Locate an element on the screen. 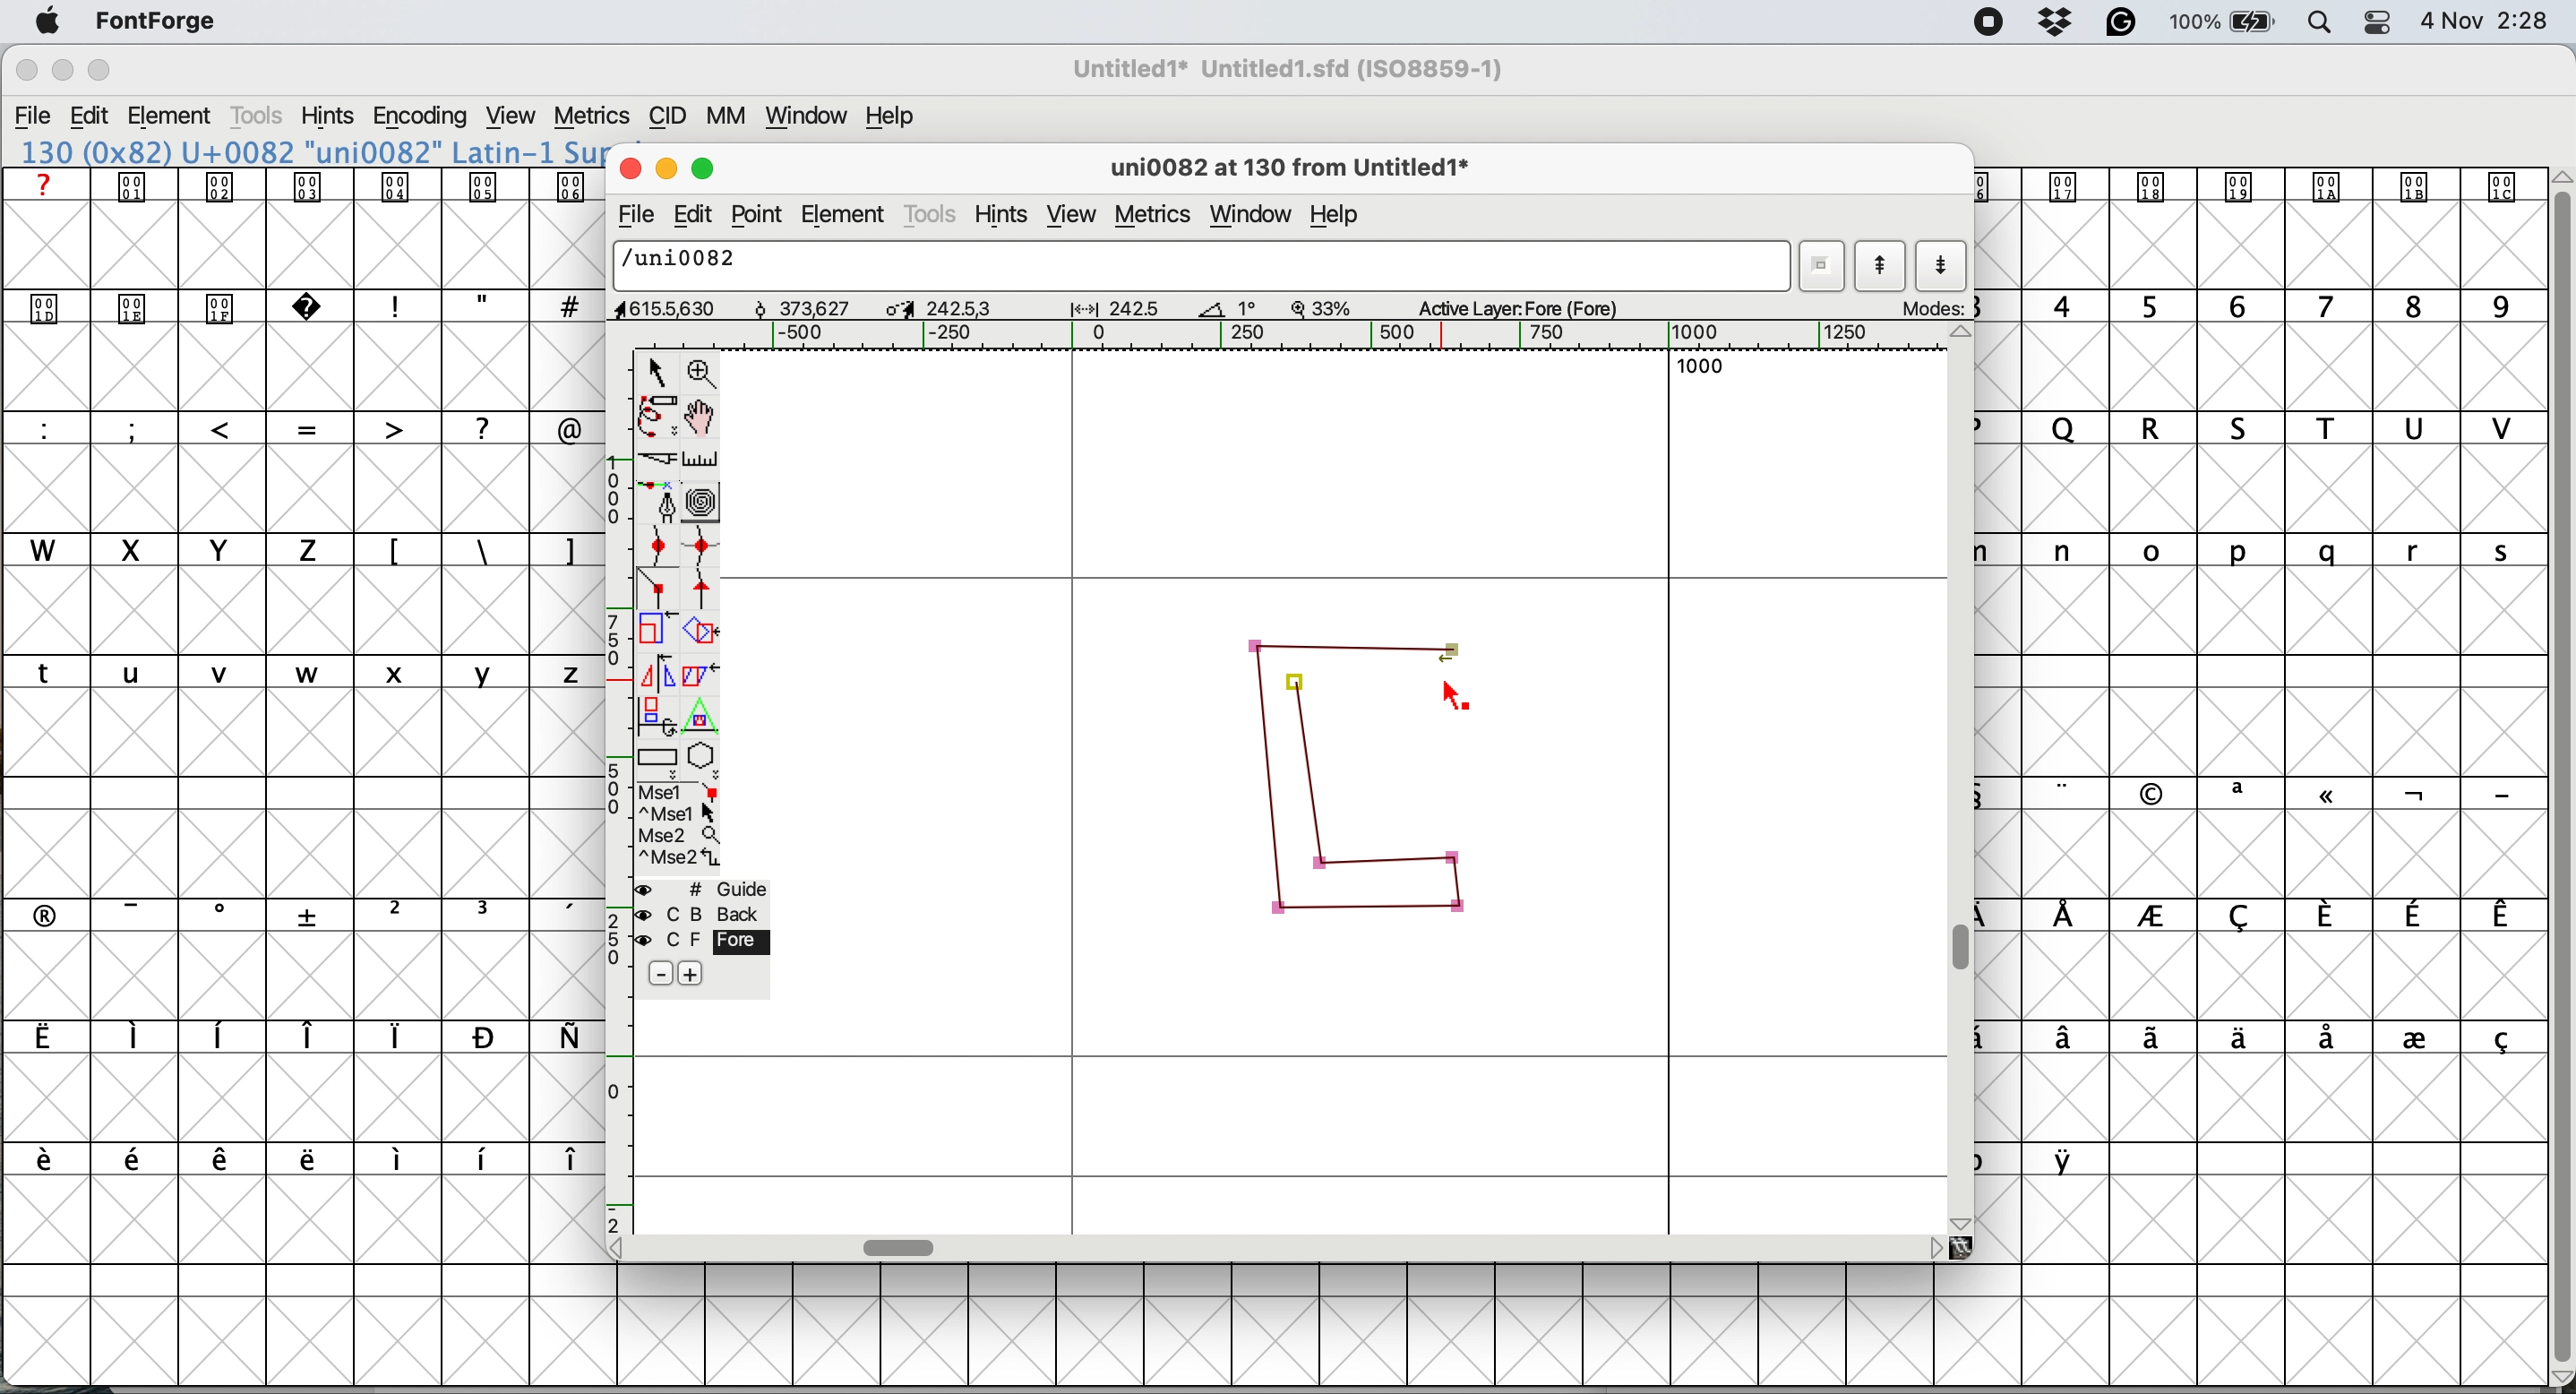 Image resolution: width=2576 pixels, height=1394 pixels. cid is located at coordinates (667, 116).